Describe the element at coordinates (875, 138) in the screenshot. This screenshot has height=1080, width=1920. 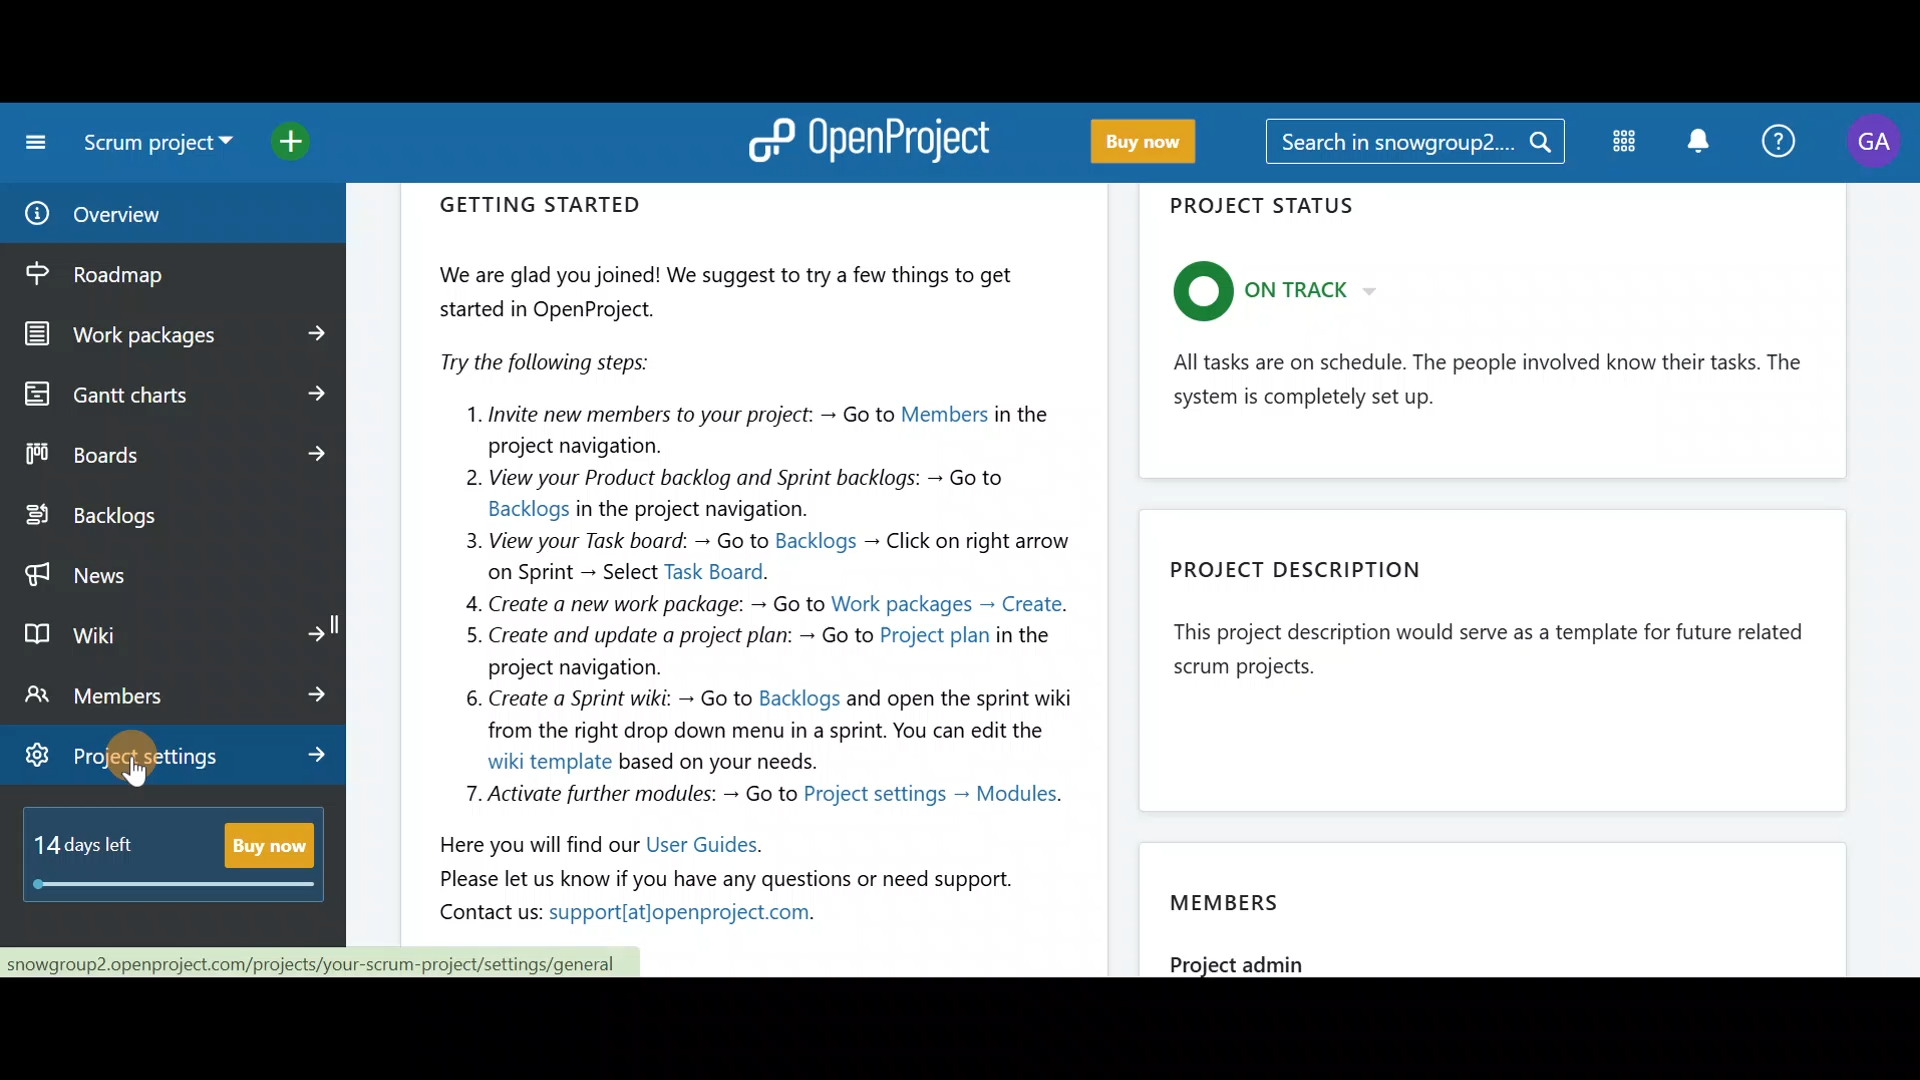
I see `OpenProject` at that location.